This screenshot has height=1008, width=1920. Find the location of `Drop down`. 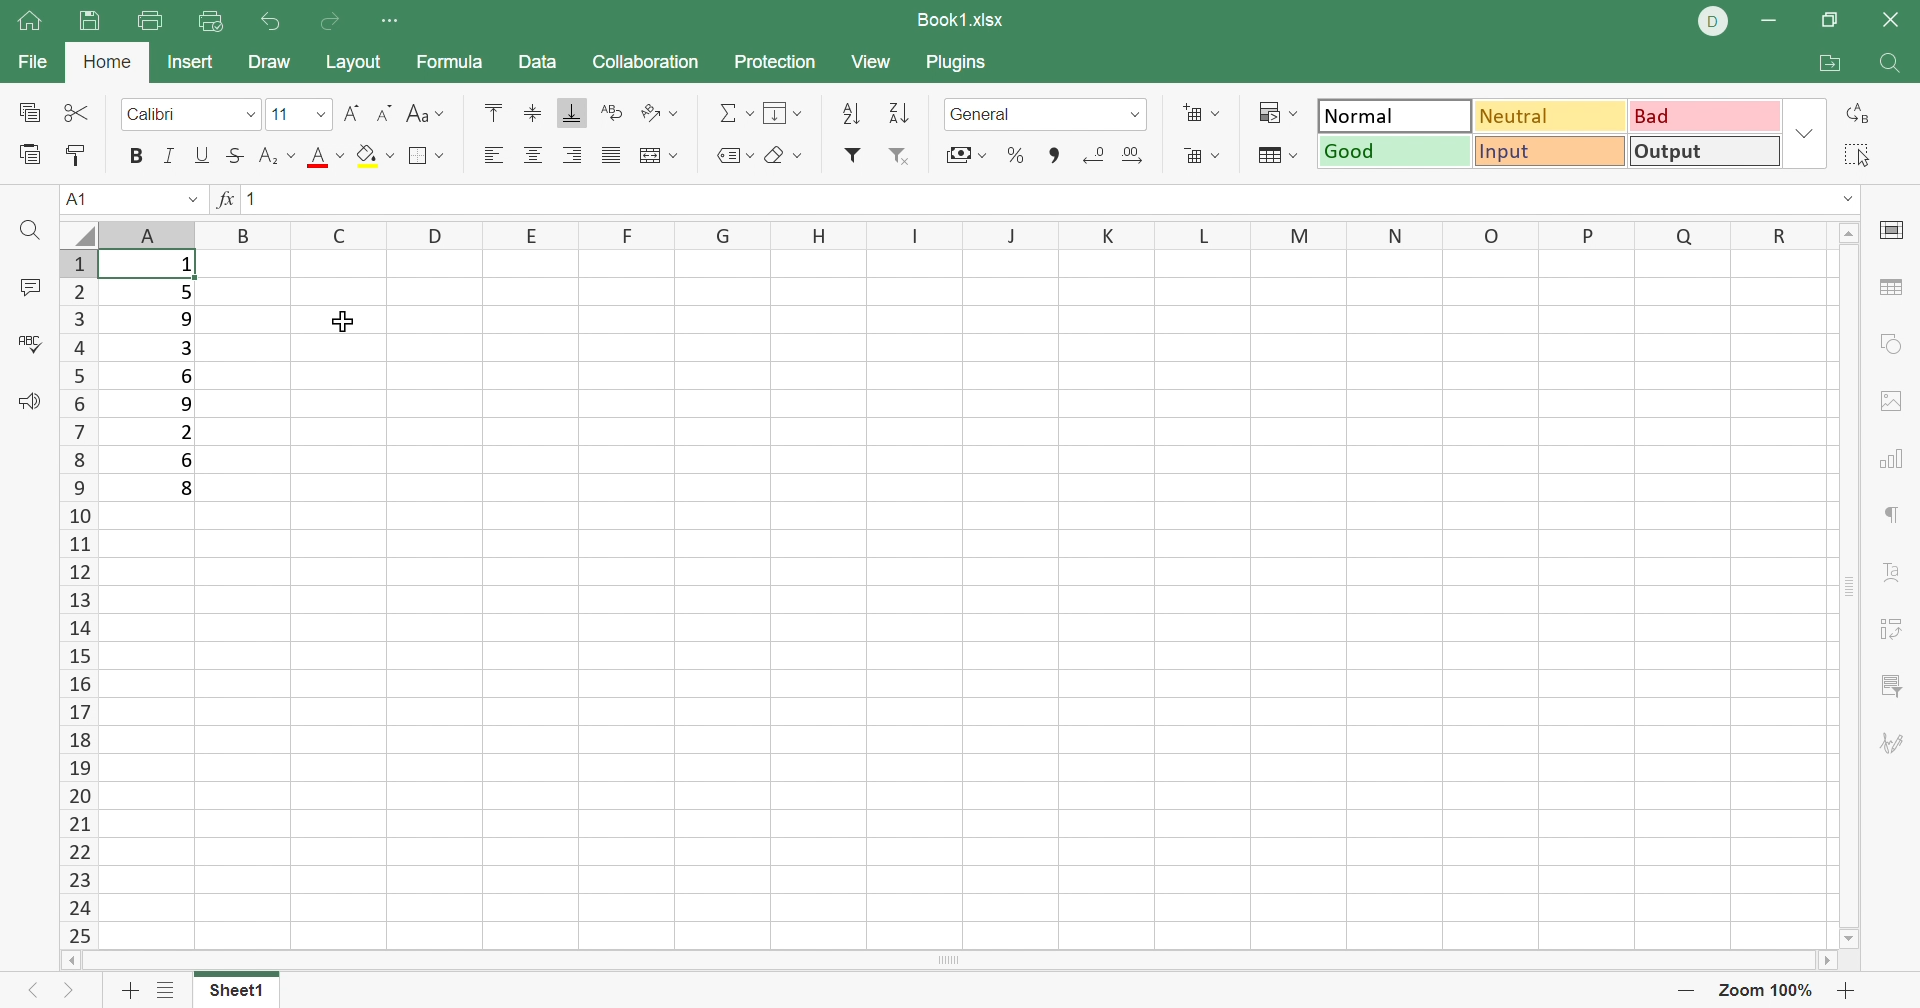

Drop down is located at coordinates (1805, 138).